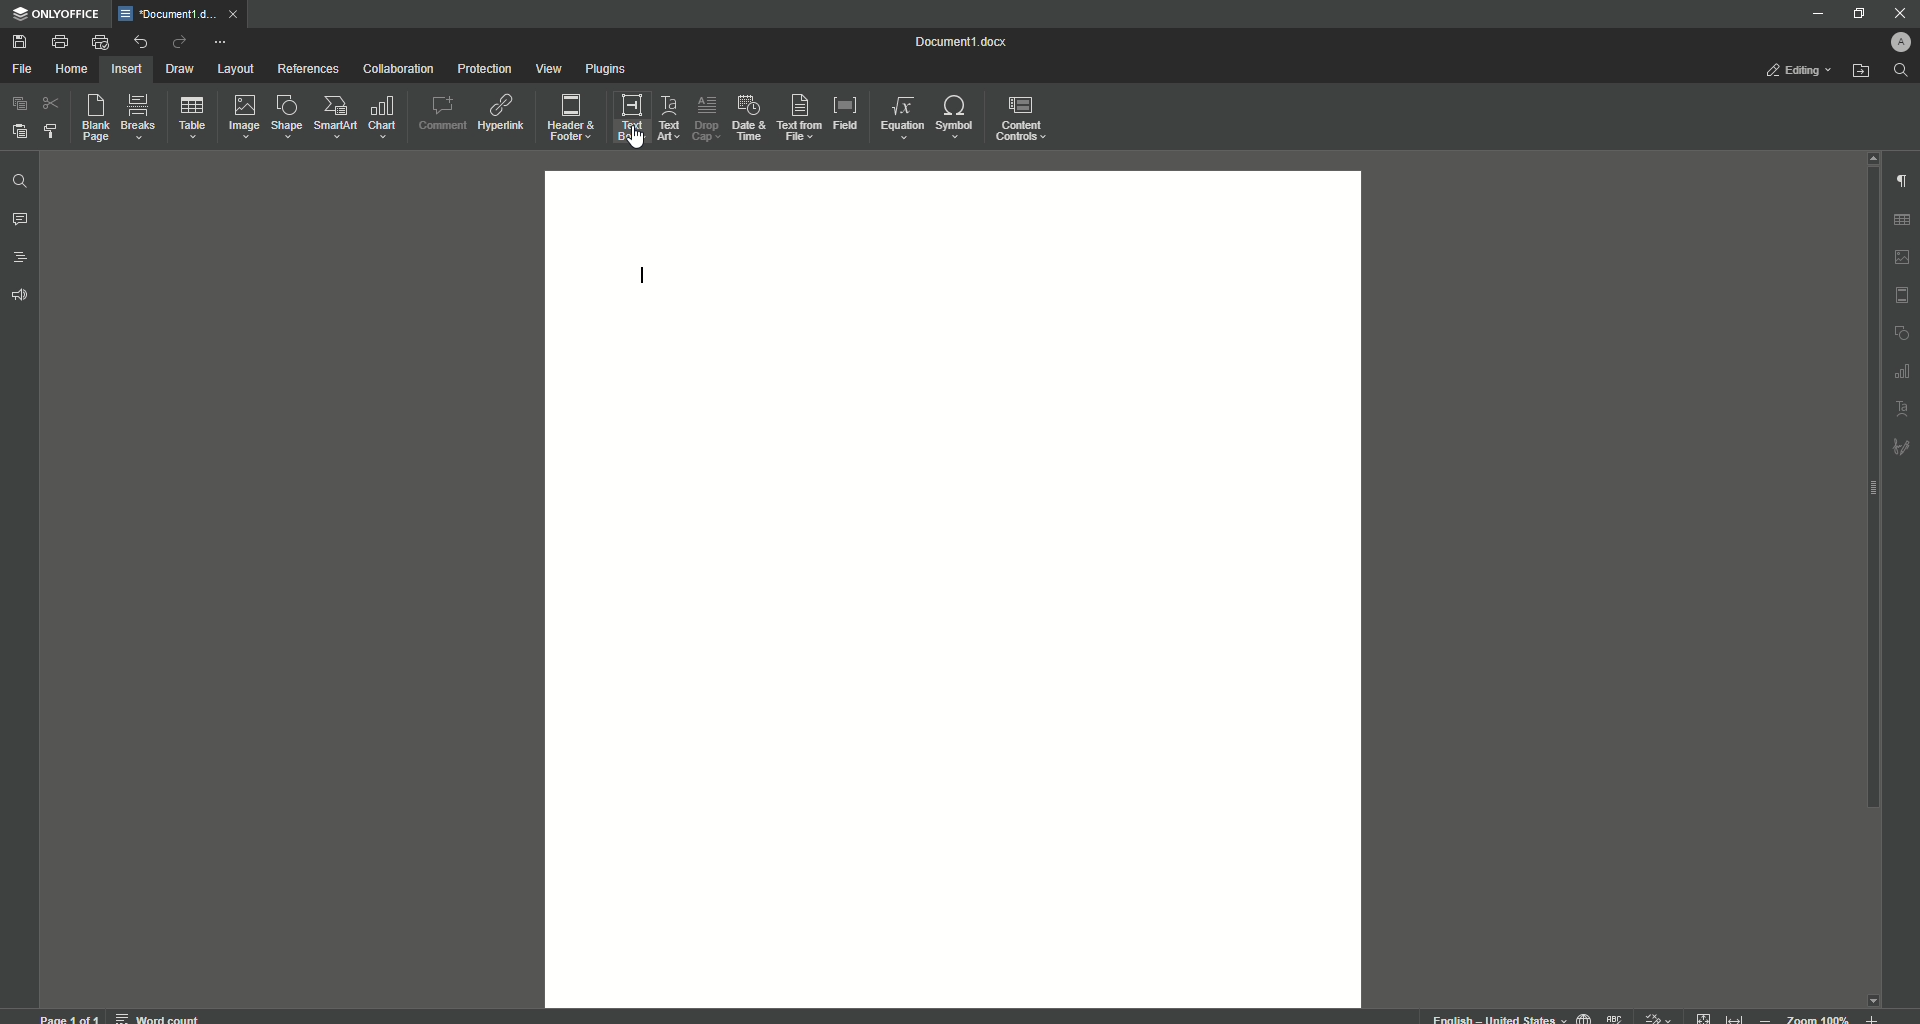  Describe the element at coordinates (335, 117) in the screenshot. I see `SmartArt` at that location.